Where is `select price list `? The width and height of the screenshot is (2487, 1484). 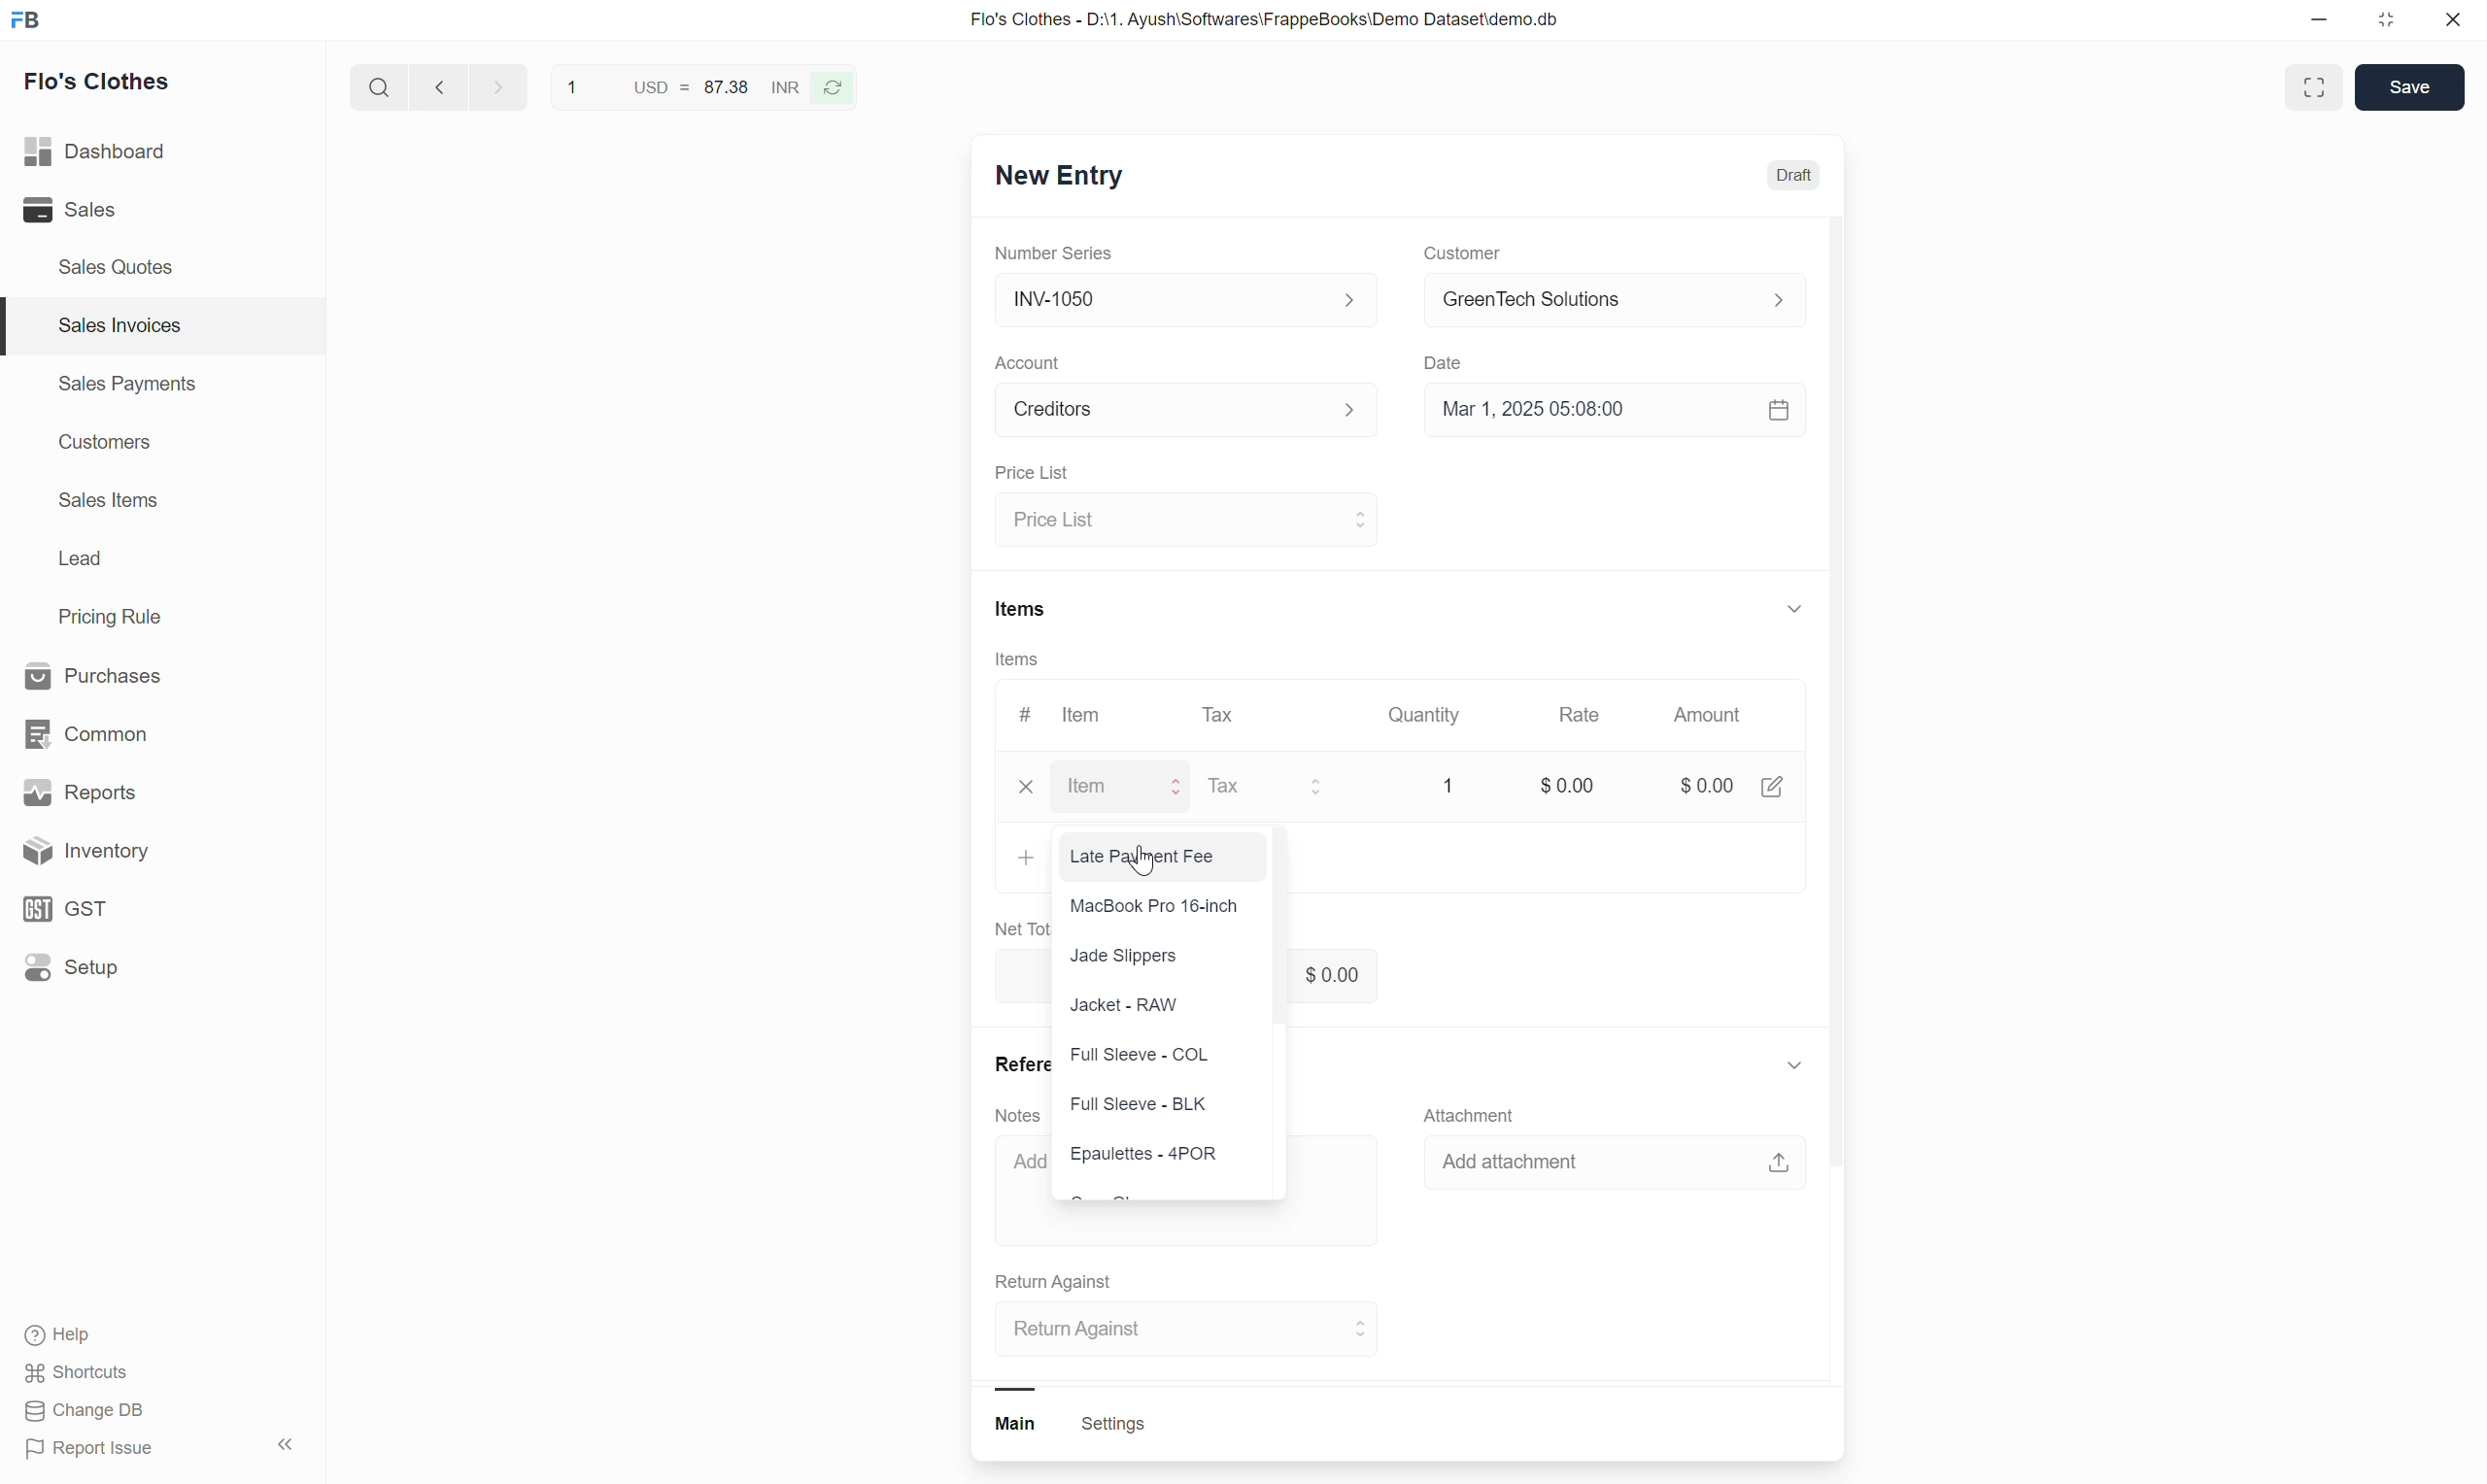
select price list  is located at coordinates (1185, 519).